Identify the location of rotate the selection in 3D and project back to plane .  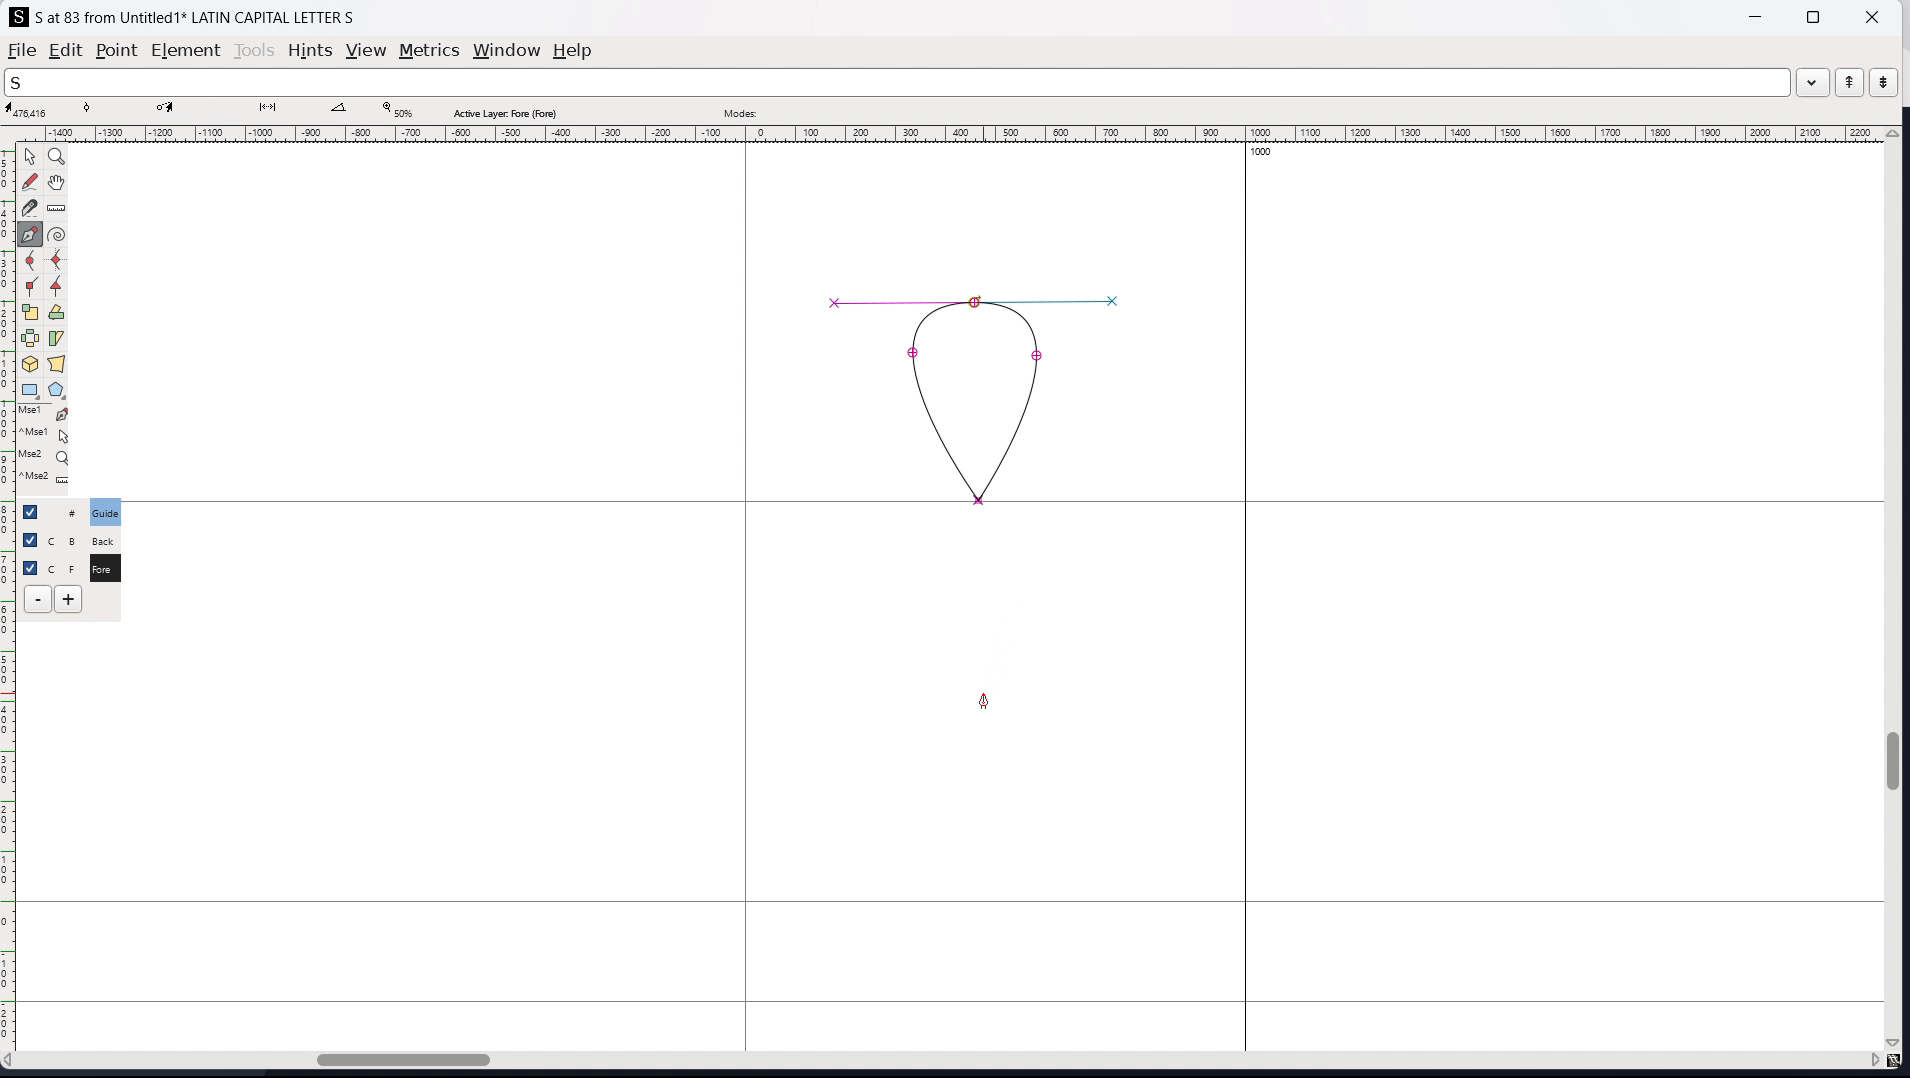
(30, 365).